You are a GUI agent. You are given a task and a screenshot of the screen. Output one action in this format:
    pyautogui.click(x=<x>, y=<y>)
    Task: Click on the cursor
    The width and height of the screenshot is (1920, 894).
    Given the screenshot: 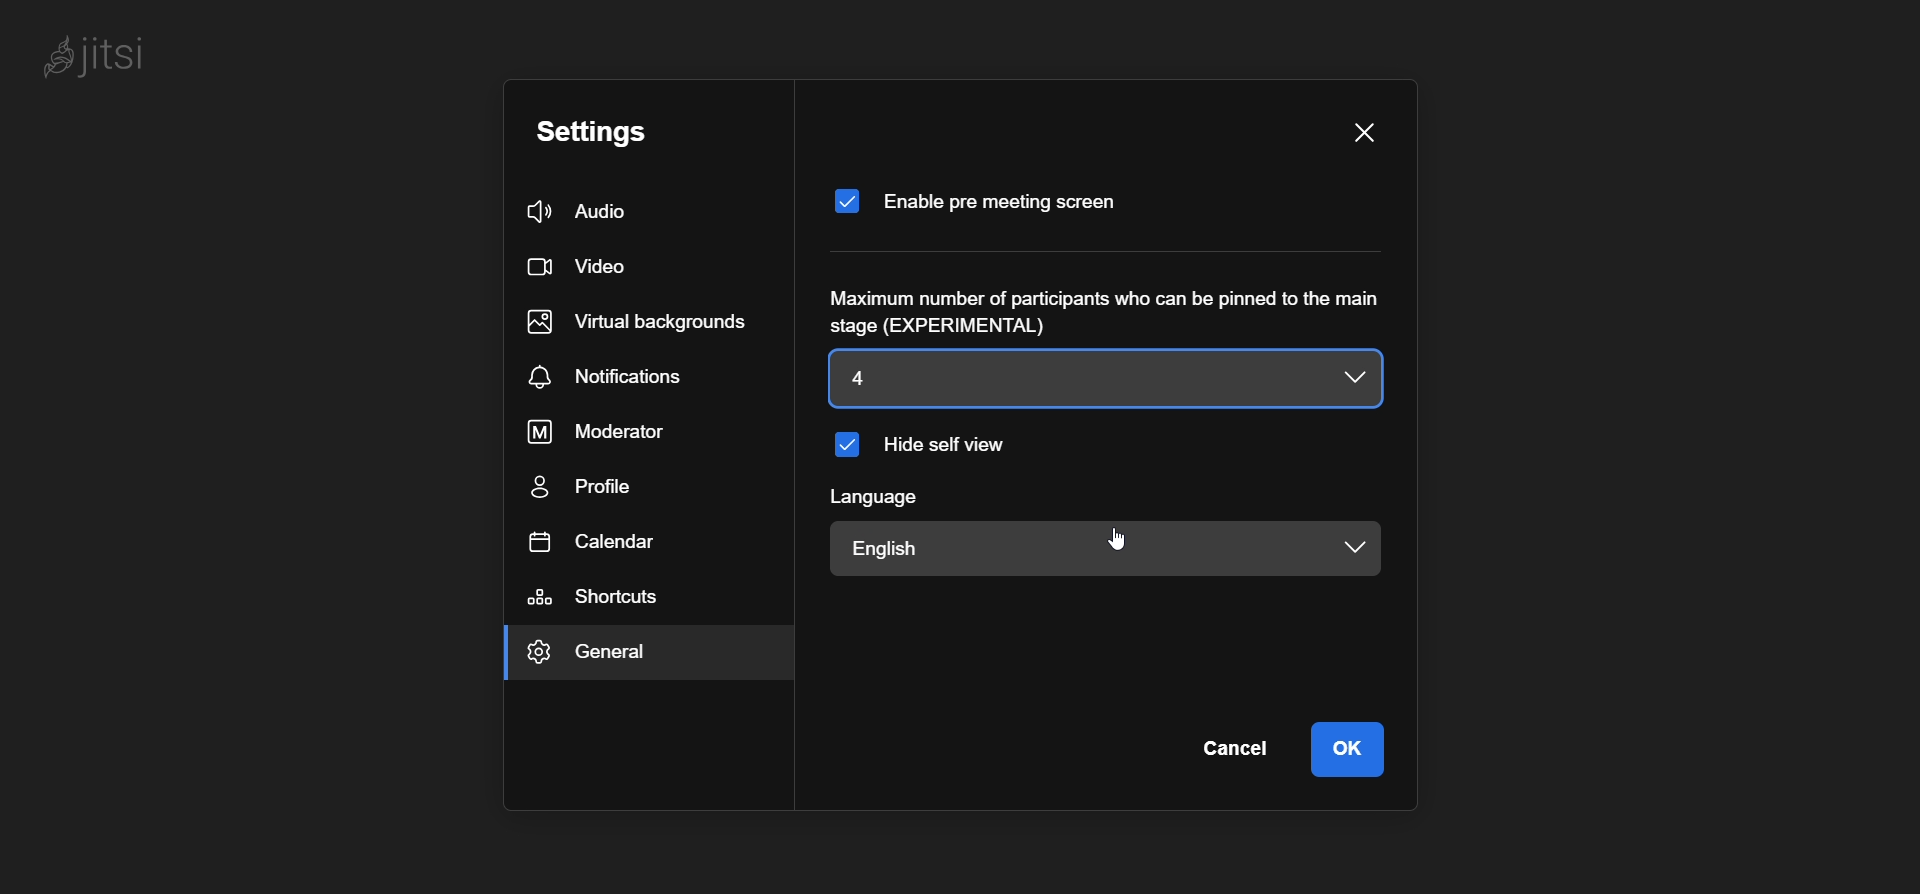 What is the action you would take?
    pyautogui.click(x=1121, y=543)
    